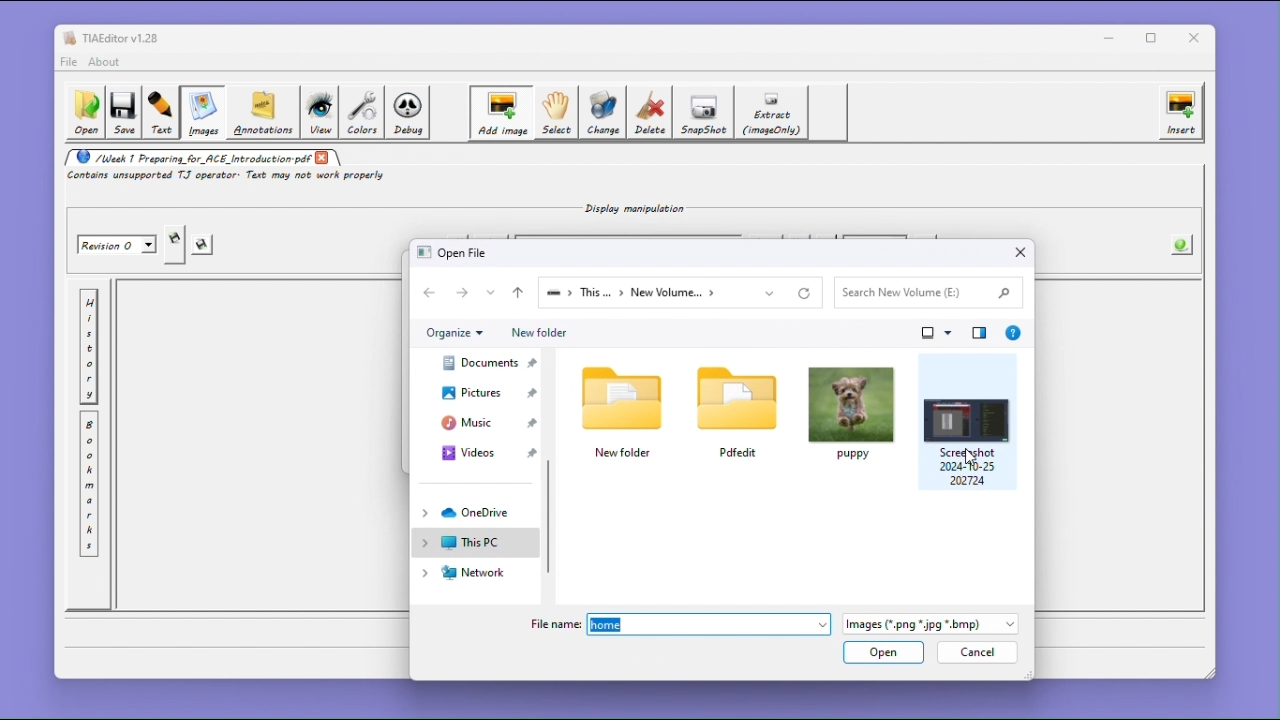 The height and width of the screenshot is (720, 1280). What do you see at coordinates (658, 293) in the screenshot?
I see `This... > New Volume... >` at bounding box center [658, 293].